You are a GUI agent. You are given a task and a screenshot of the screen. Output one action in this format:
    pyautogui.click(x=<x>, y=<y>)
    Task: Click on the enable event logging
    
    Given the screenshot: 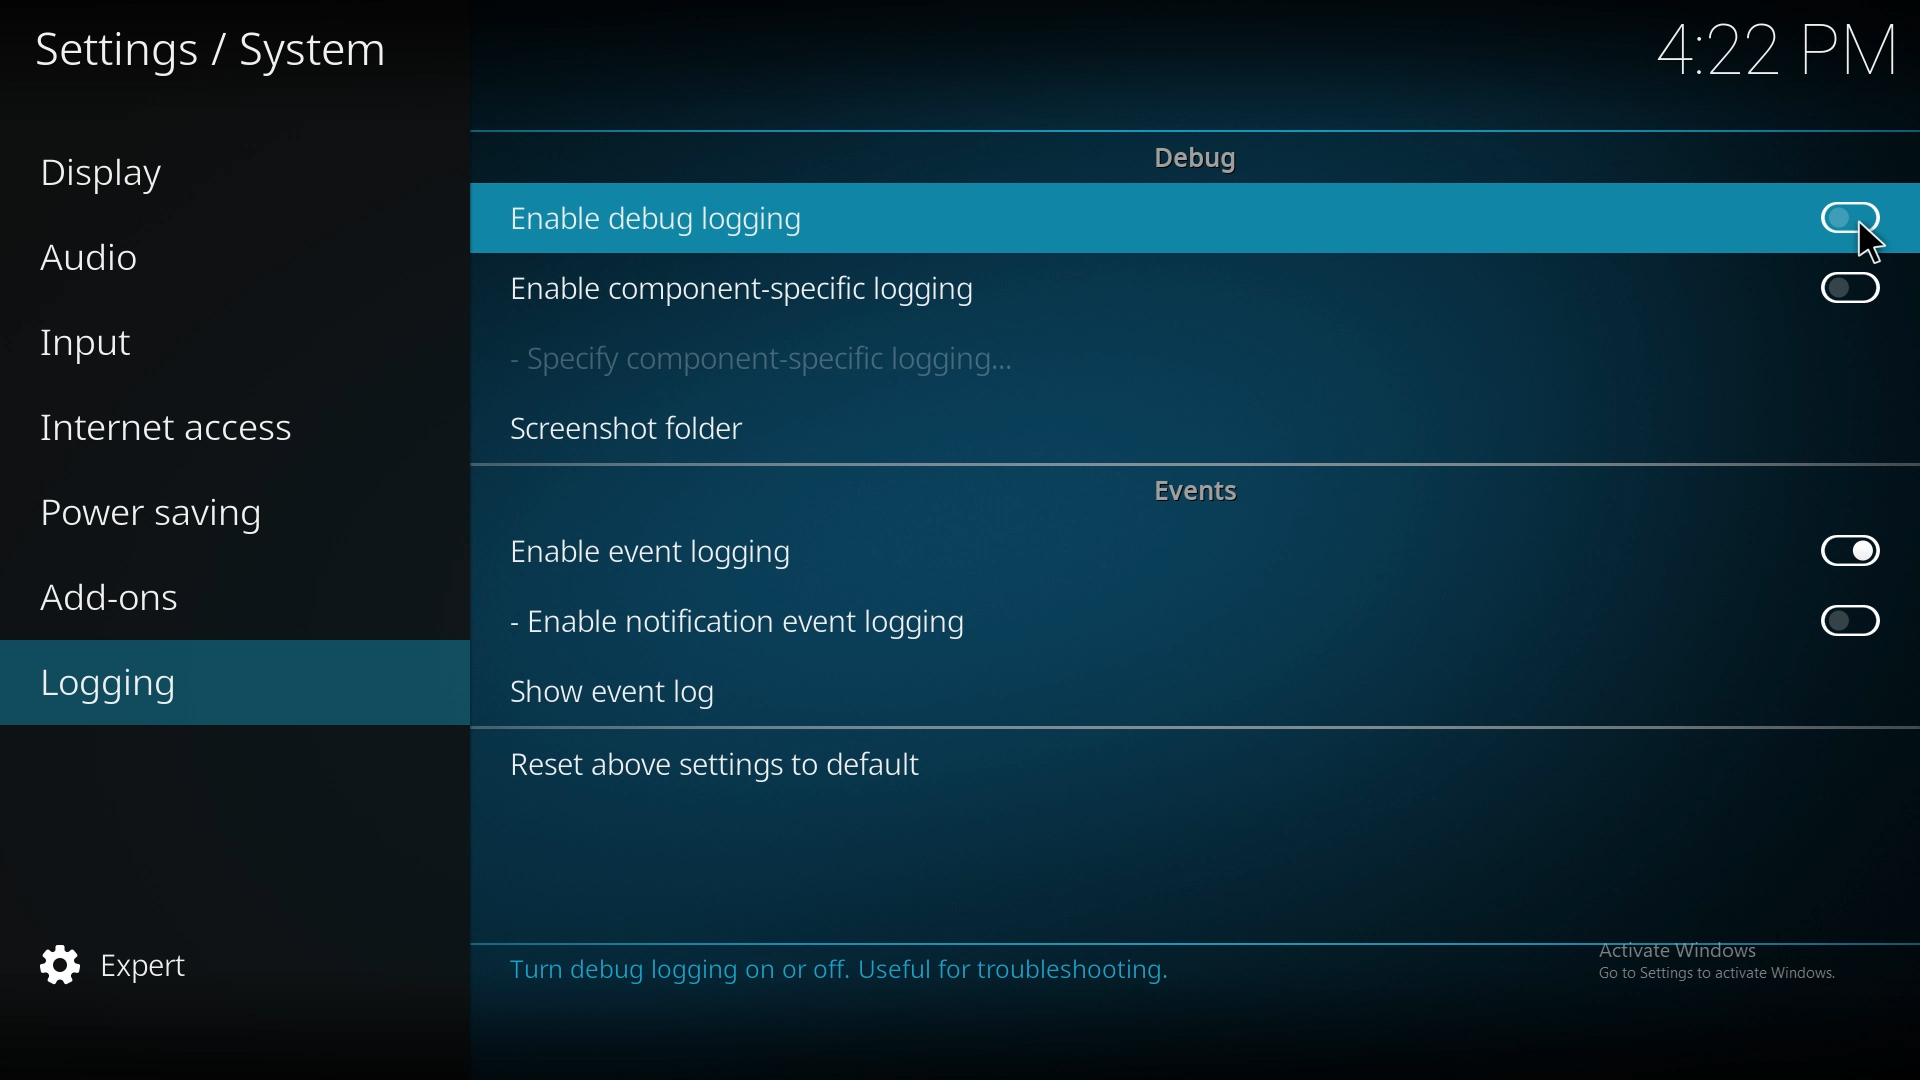 What is the action you would take?
    pyautogui.click(x=678, y=553)
    